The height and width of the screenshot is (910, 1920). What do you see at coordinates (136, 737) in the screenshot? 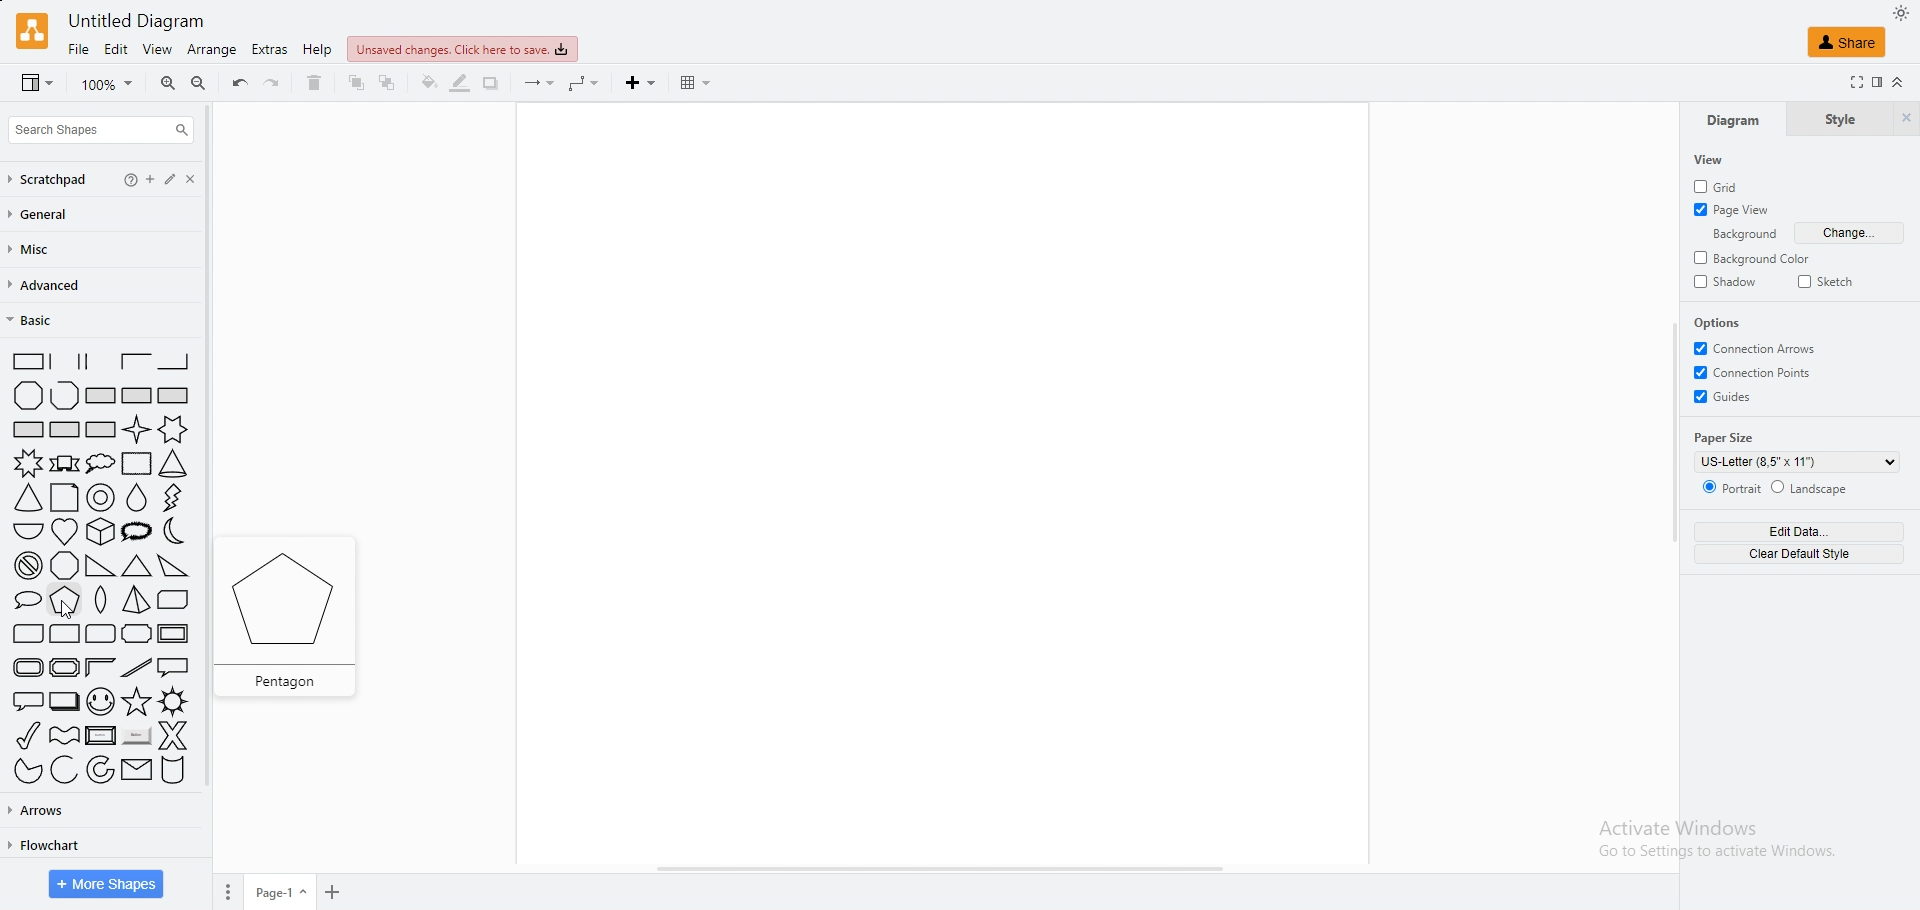
I see `button(shaded)` at bounding box center [136, 737].